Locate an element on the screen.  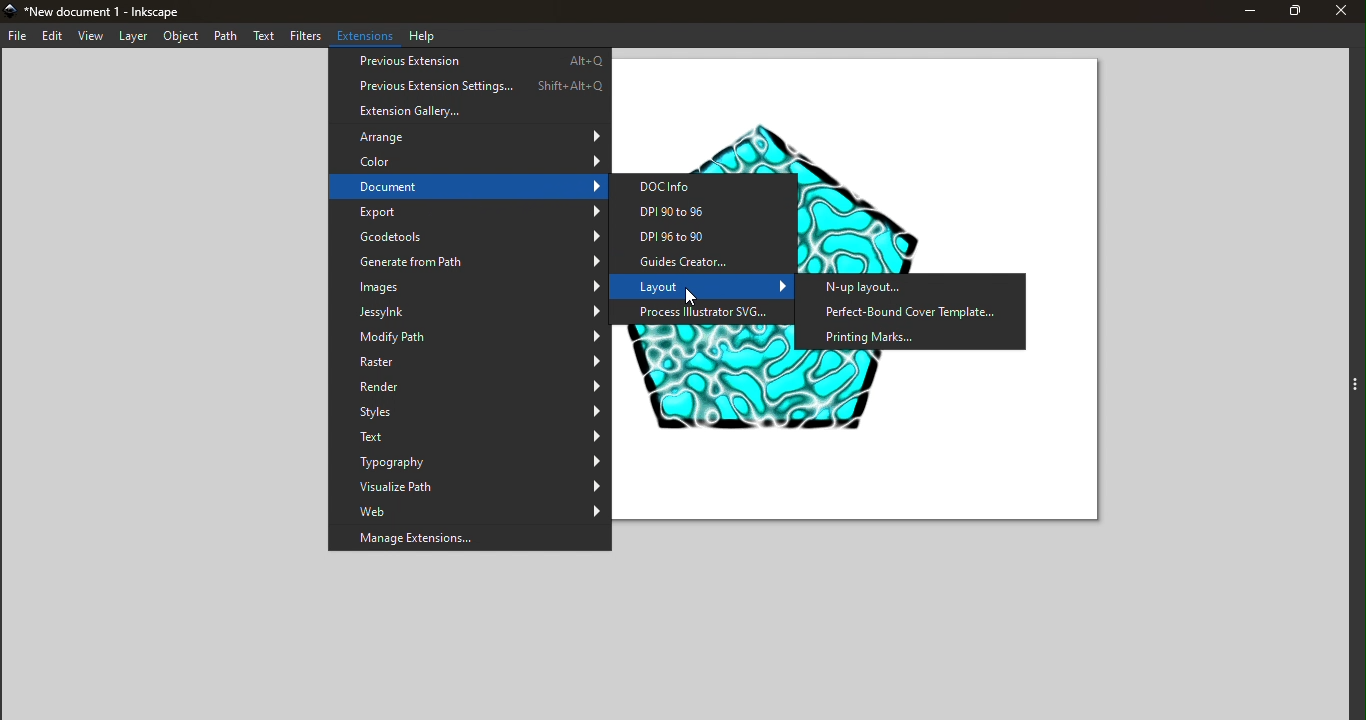
Raster is located at coordinates (469, 365).